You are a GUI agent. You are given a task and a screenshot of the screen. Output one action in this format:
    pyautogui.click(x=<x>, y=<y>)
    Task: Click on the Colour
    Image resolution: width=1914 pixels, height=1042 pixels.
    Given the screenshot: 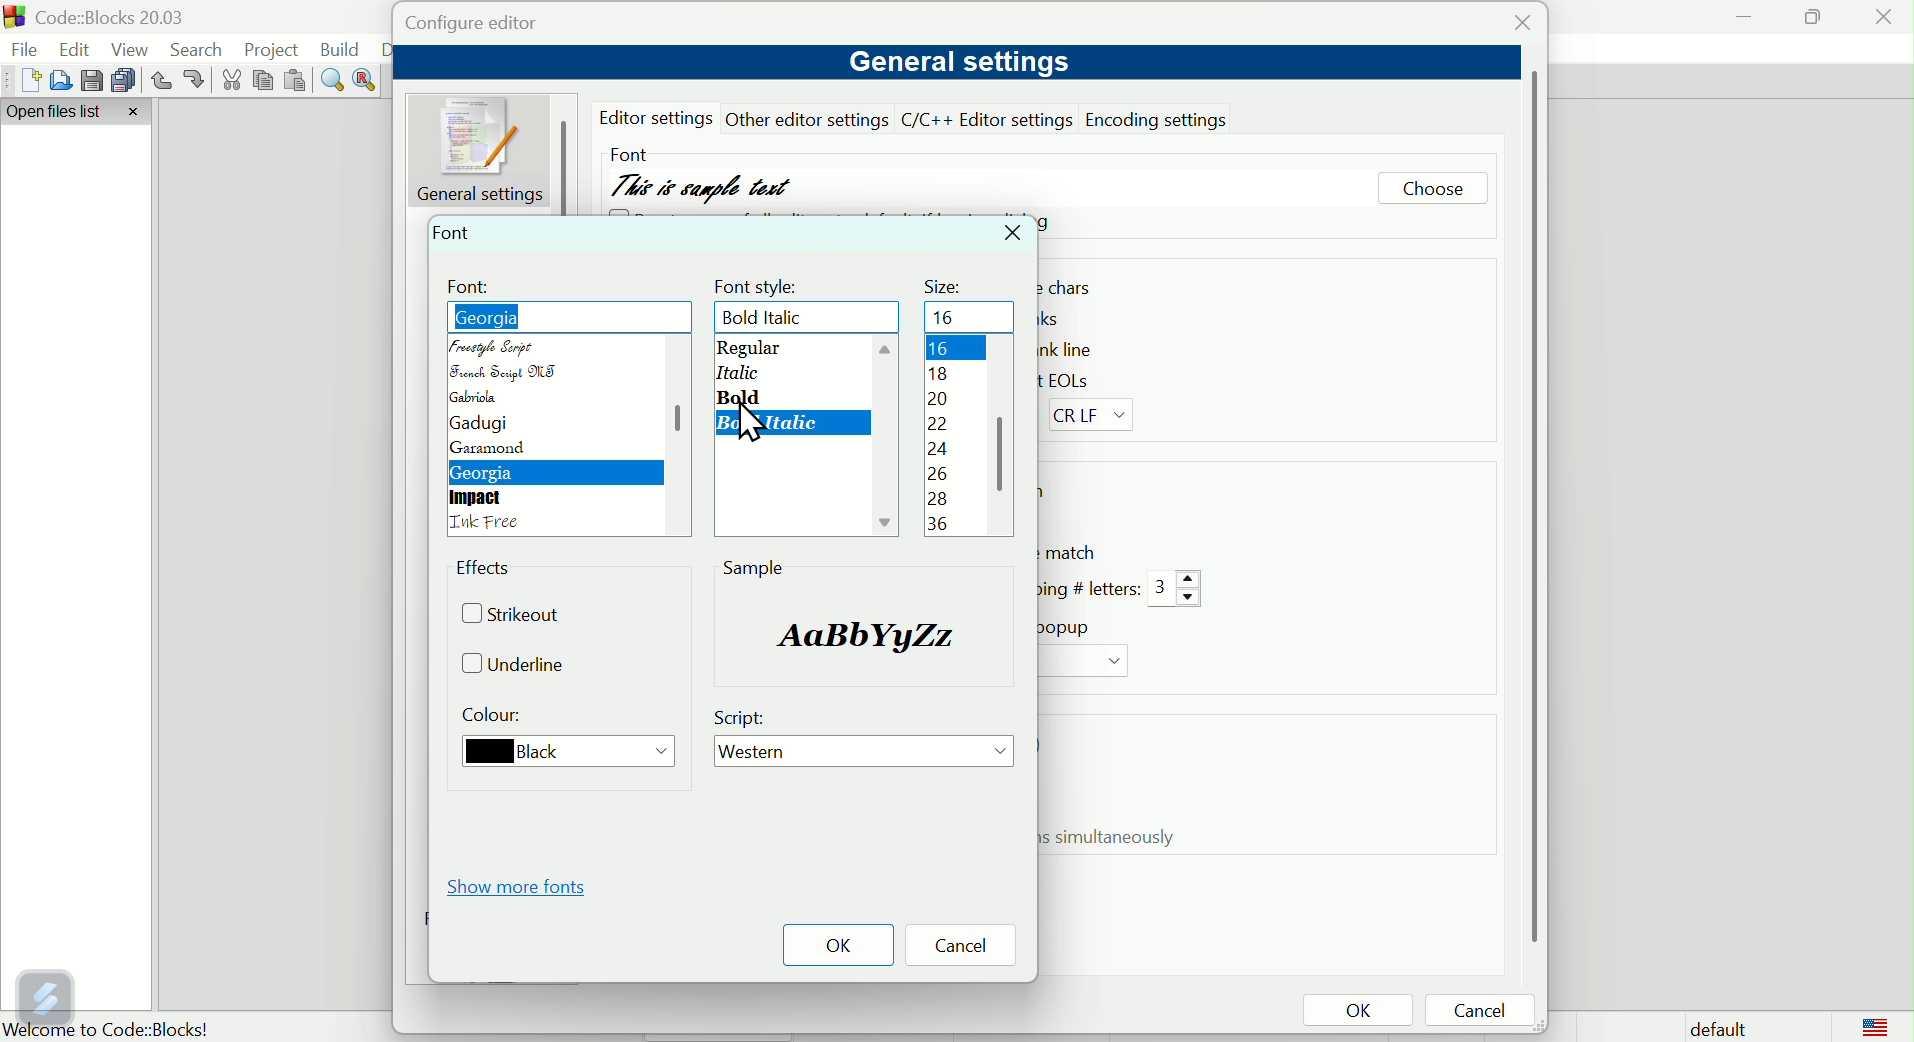 What is the action you would take?
    pyautogui.click(x=497, y=718)
    